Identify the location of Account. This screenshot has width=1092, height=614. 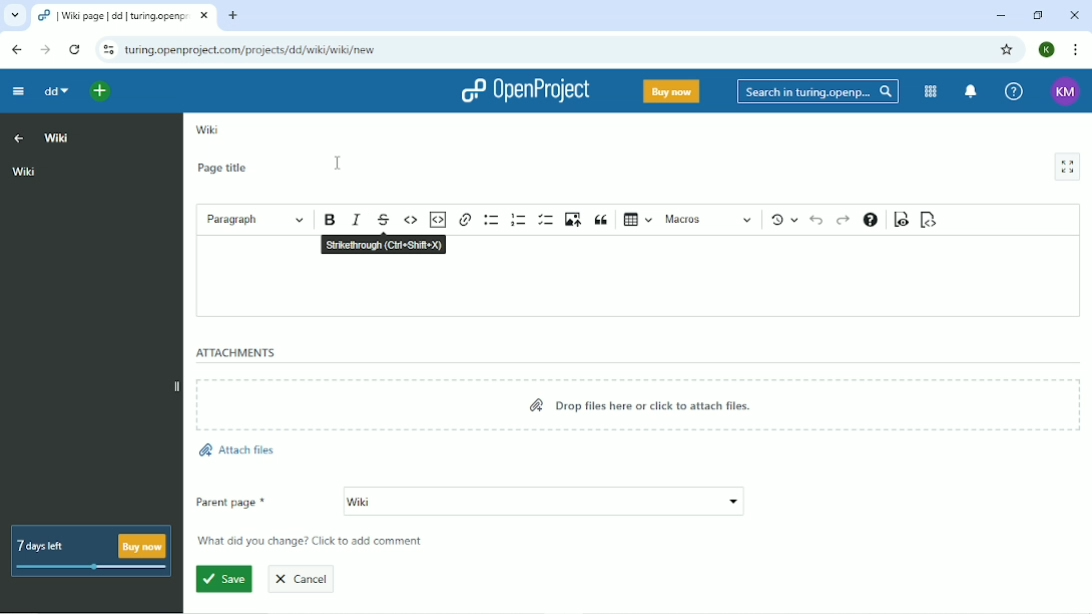
(1067, 90).